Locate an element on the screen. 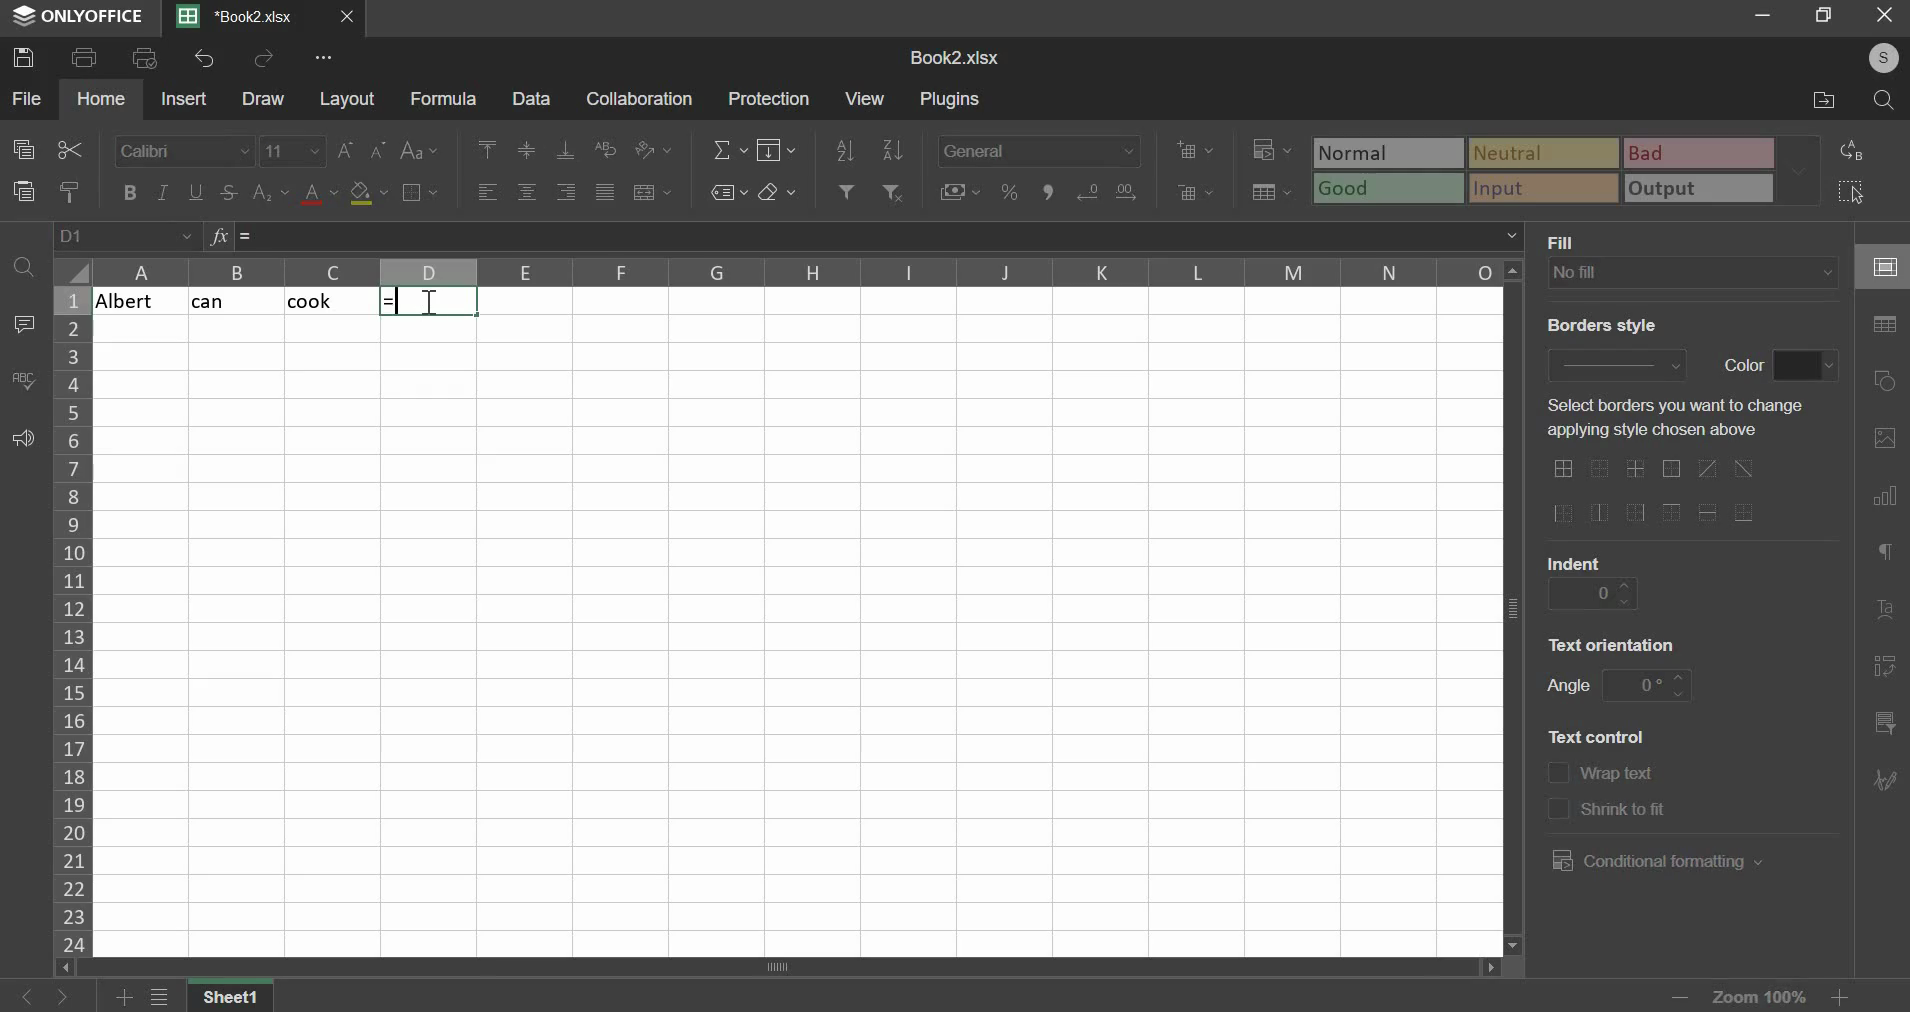 Image resolution: width=1910 pixels, height=1012 pixels. add filter is located at coordinates (844, 190).